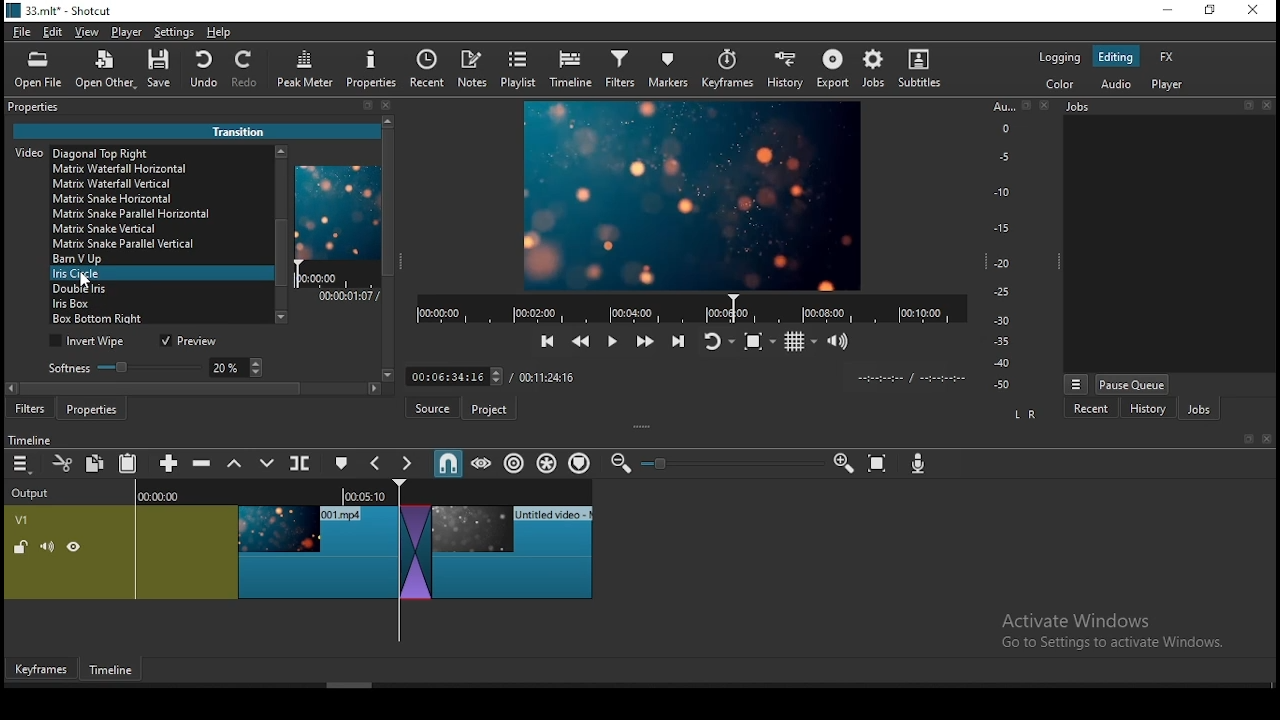 The width and height of the screenshot is (1280, 720). What do you see at coordinates (1002, 246) in the screenshot?
I see `audio bar` at bounding box center [1002, 246].